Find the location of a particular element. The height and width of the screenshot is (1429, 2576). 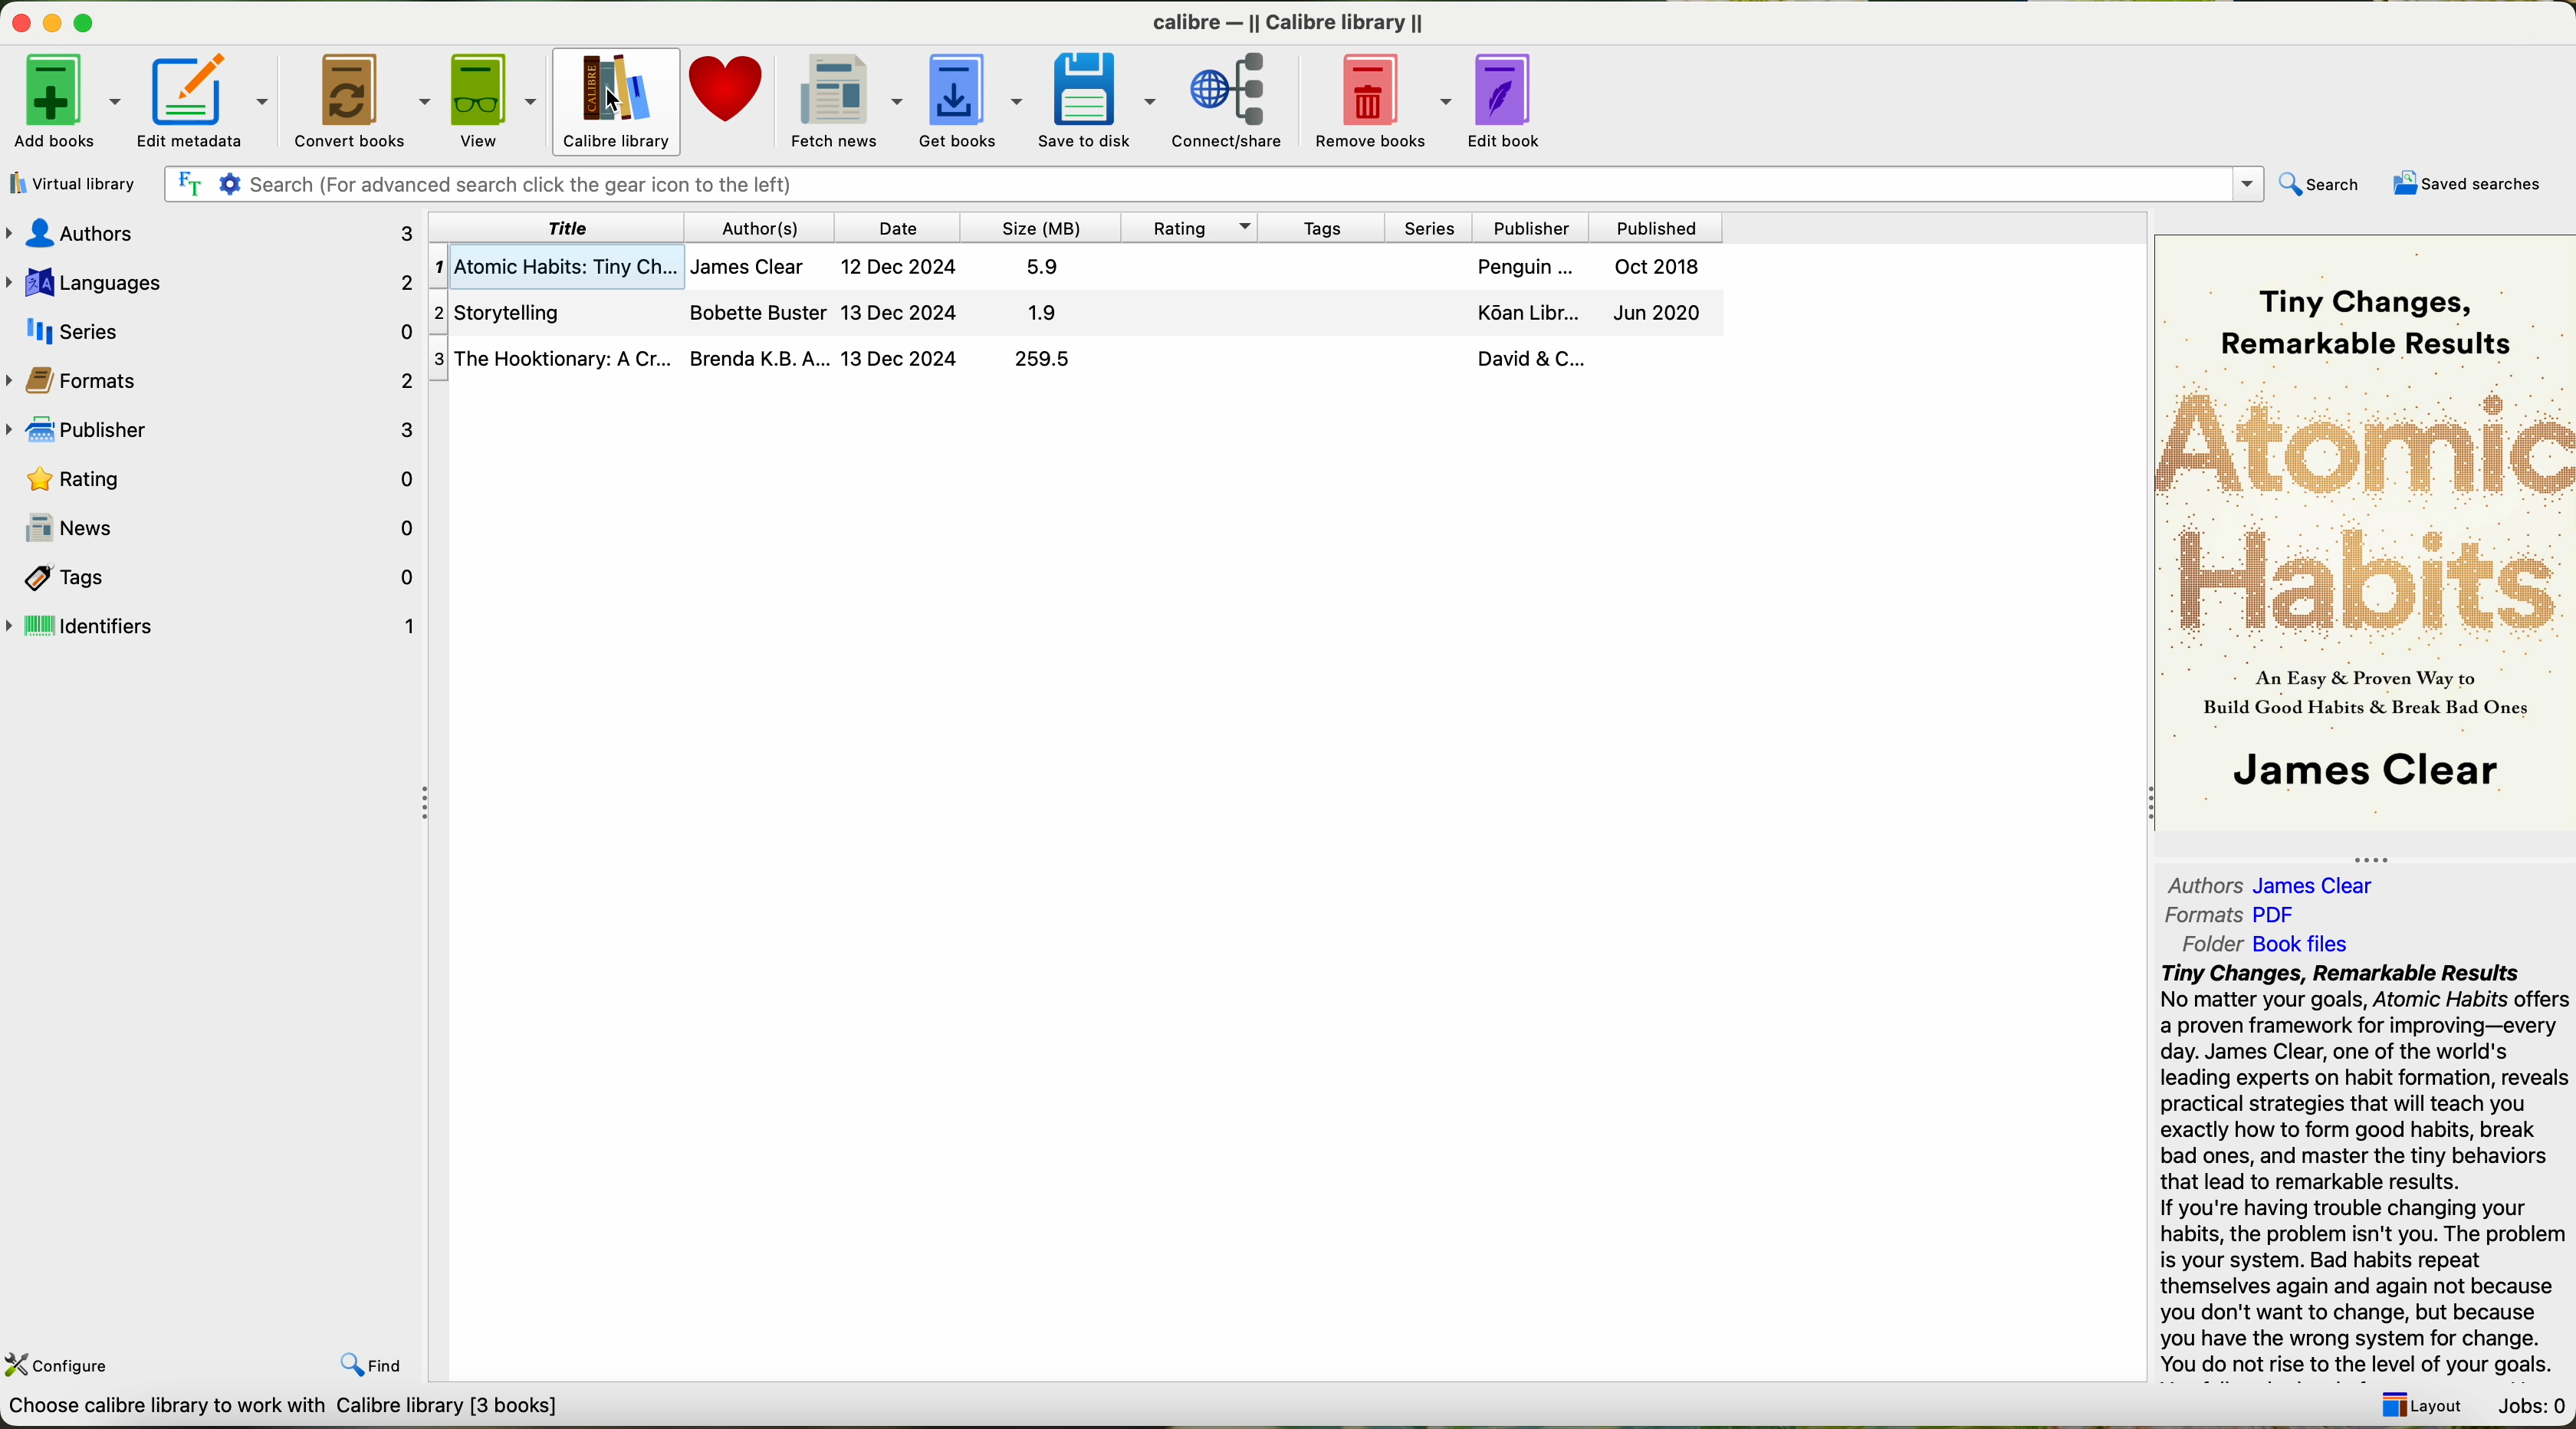

rating is located at coordinates (214, 477).